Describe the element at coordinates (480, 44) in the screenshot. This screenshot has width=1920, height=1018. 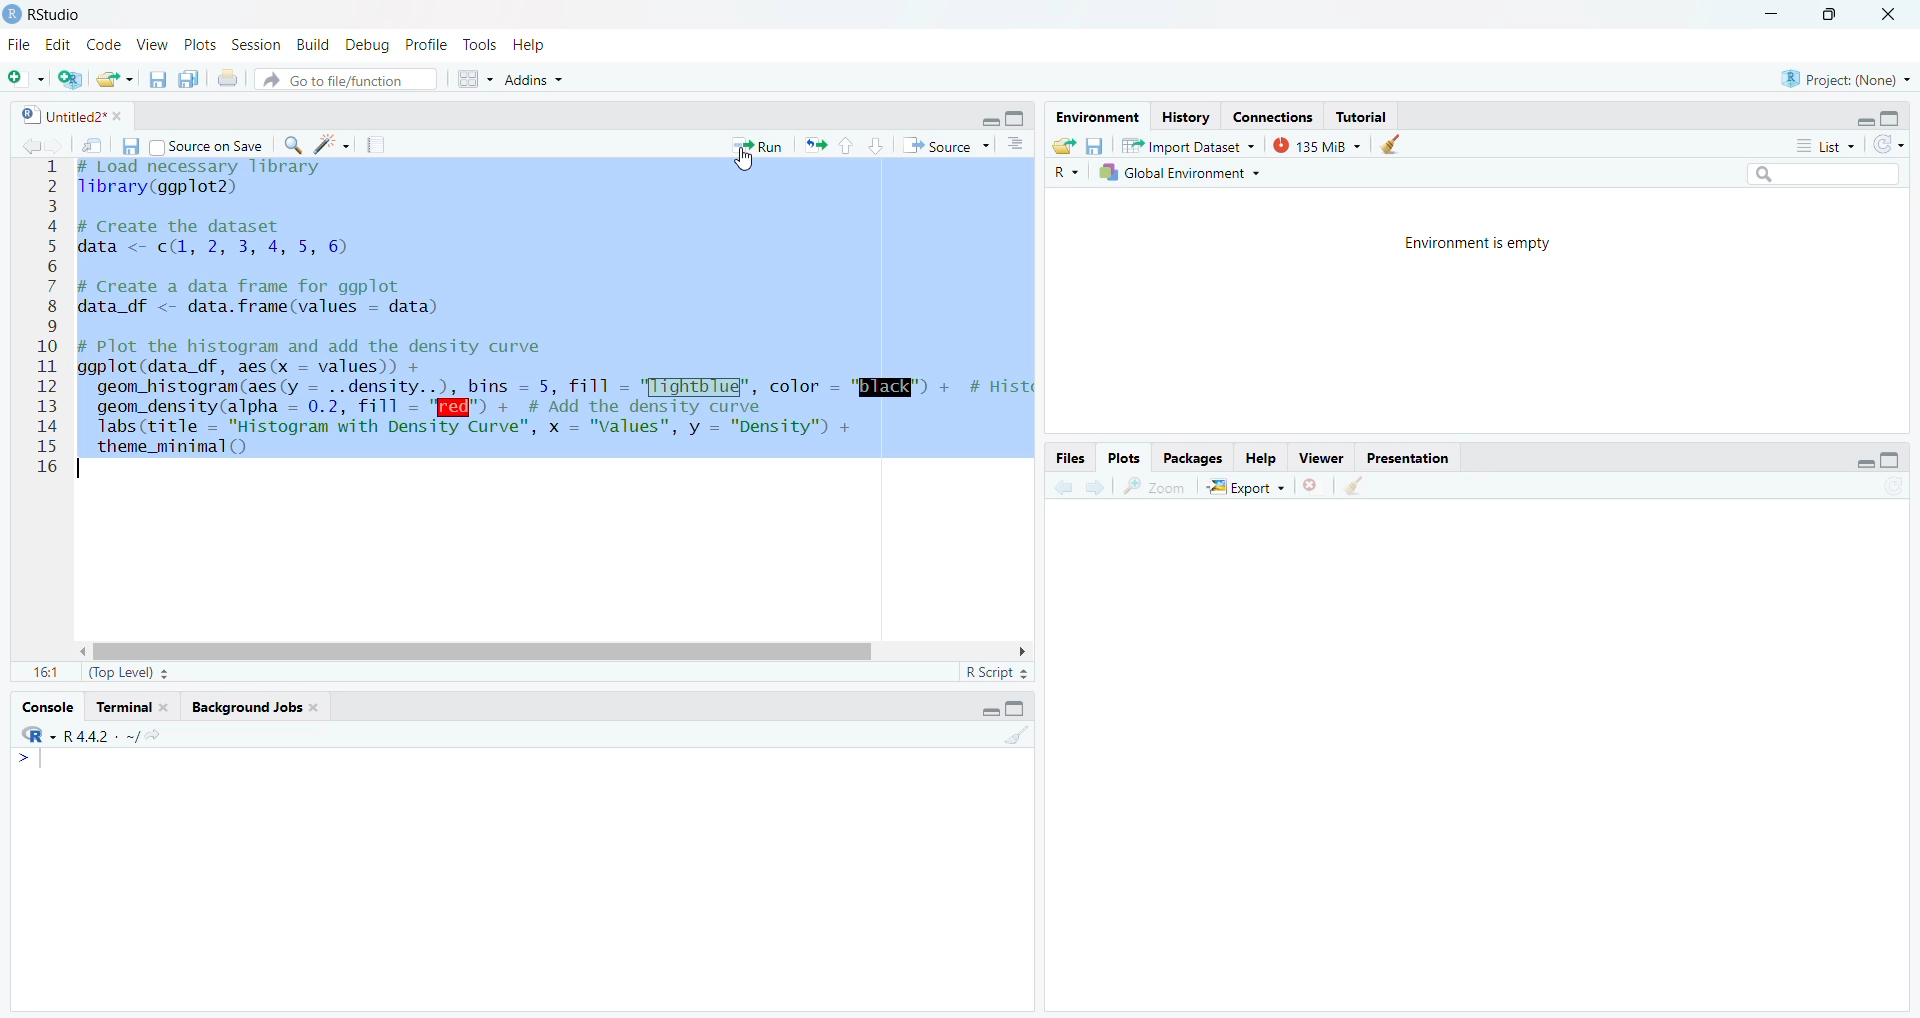
I see `Tools` at that location.